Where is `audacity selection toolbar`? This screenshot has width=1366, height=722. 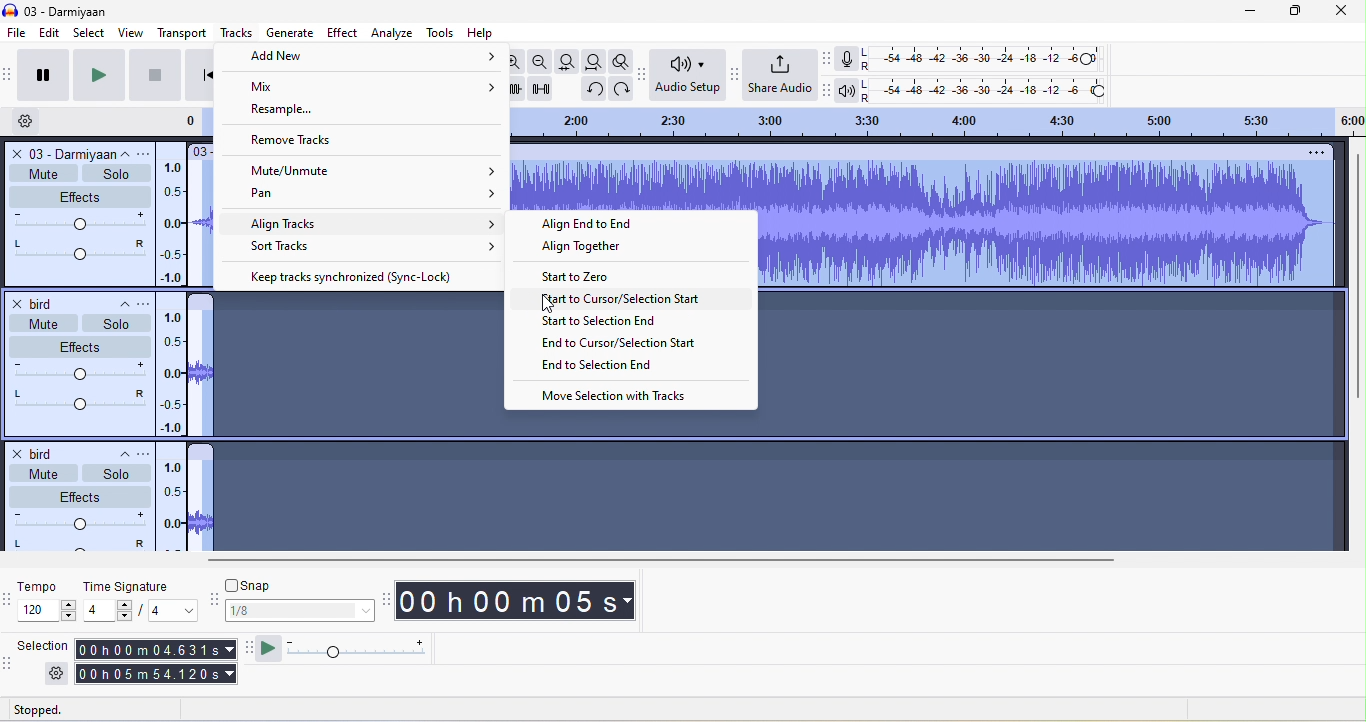 audacity selection toolbar is located at coordinates (9, 668).